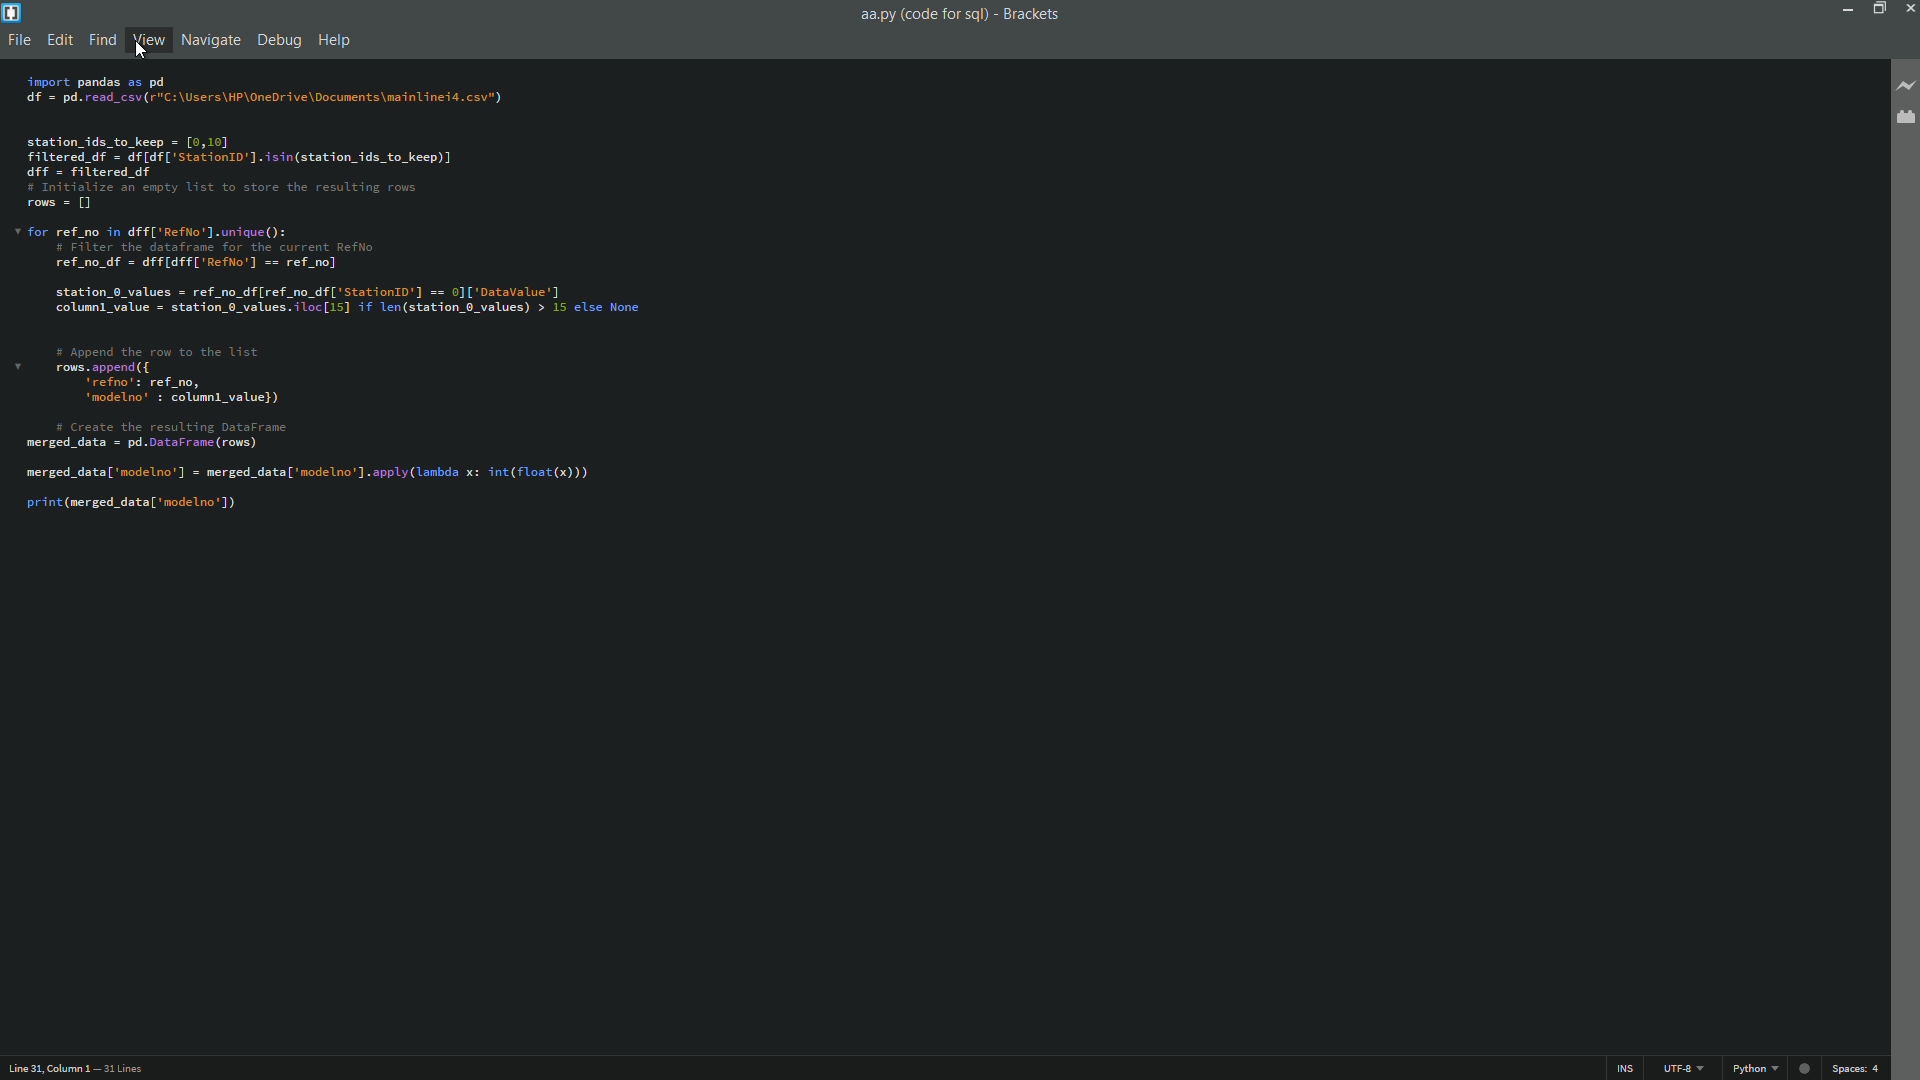 The width and height of the screenshot is (1920, 1080). What do you see at coordinates (143, 52) in the screenshot?
I see `cursor on view` at bounding box center [143, 52].